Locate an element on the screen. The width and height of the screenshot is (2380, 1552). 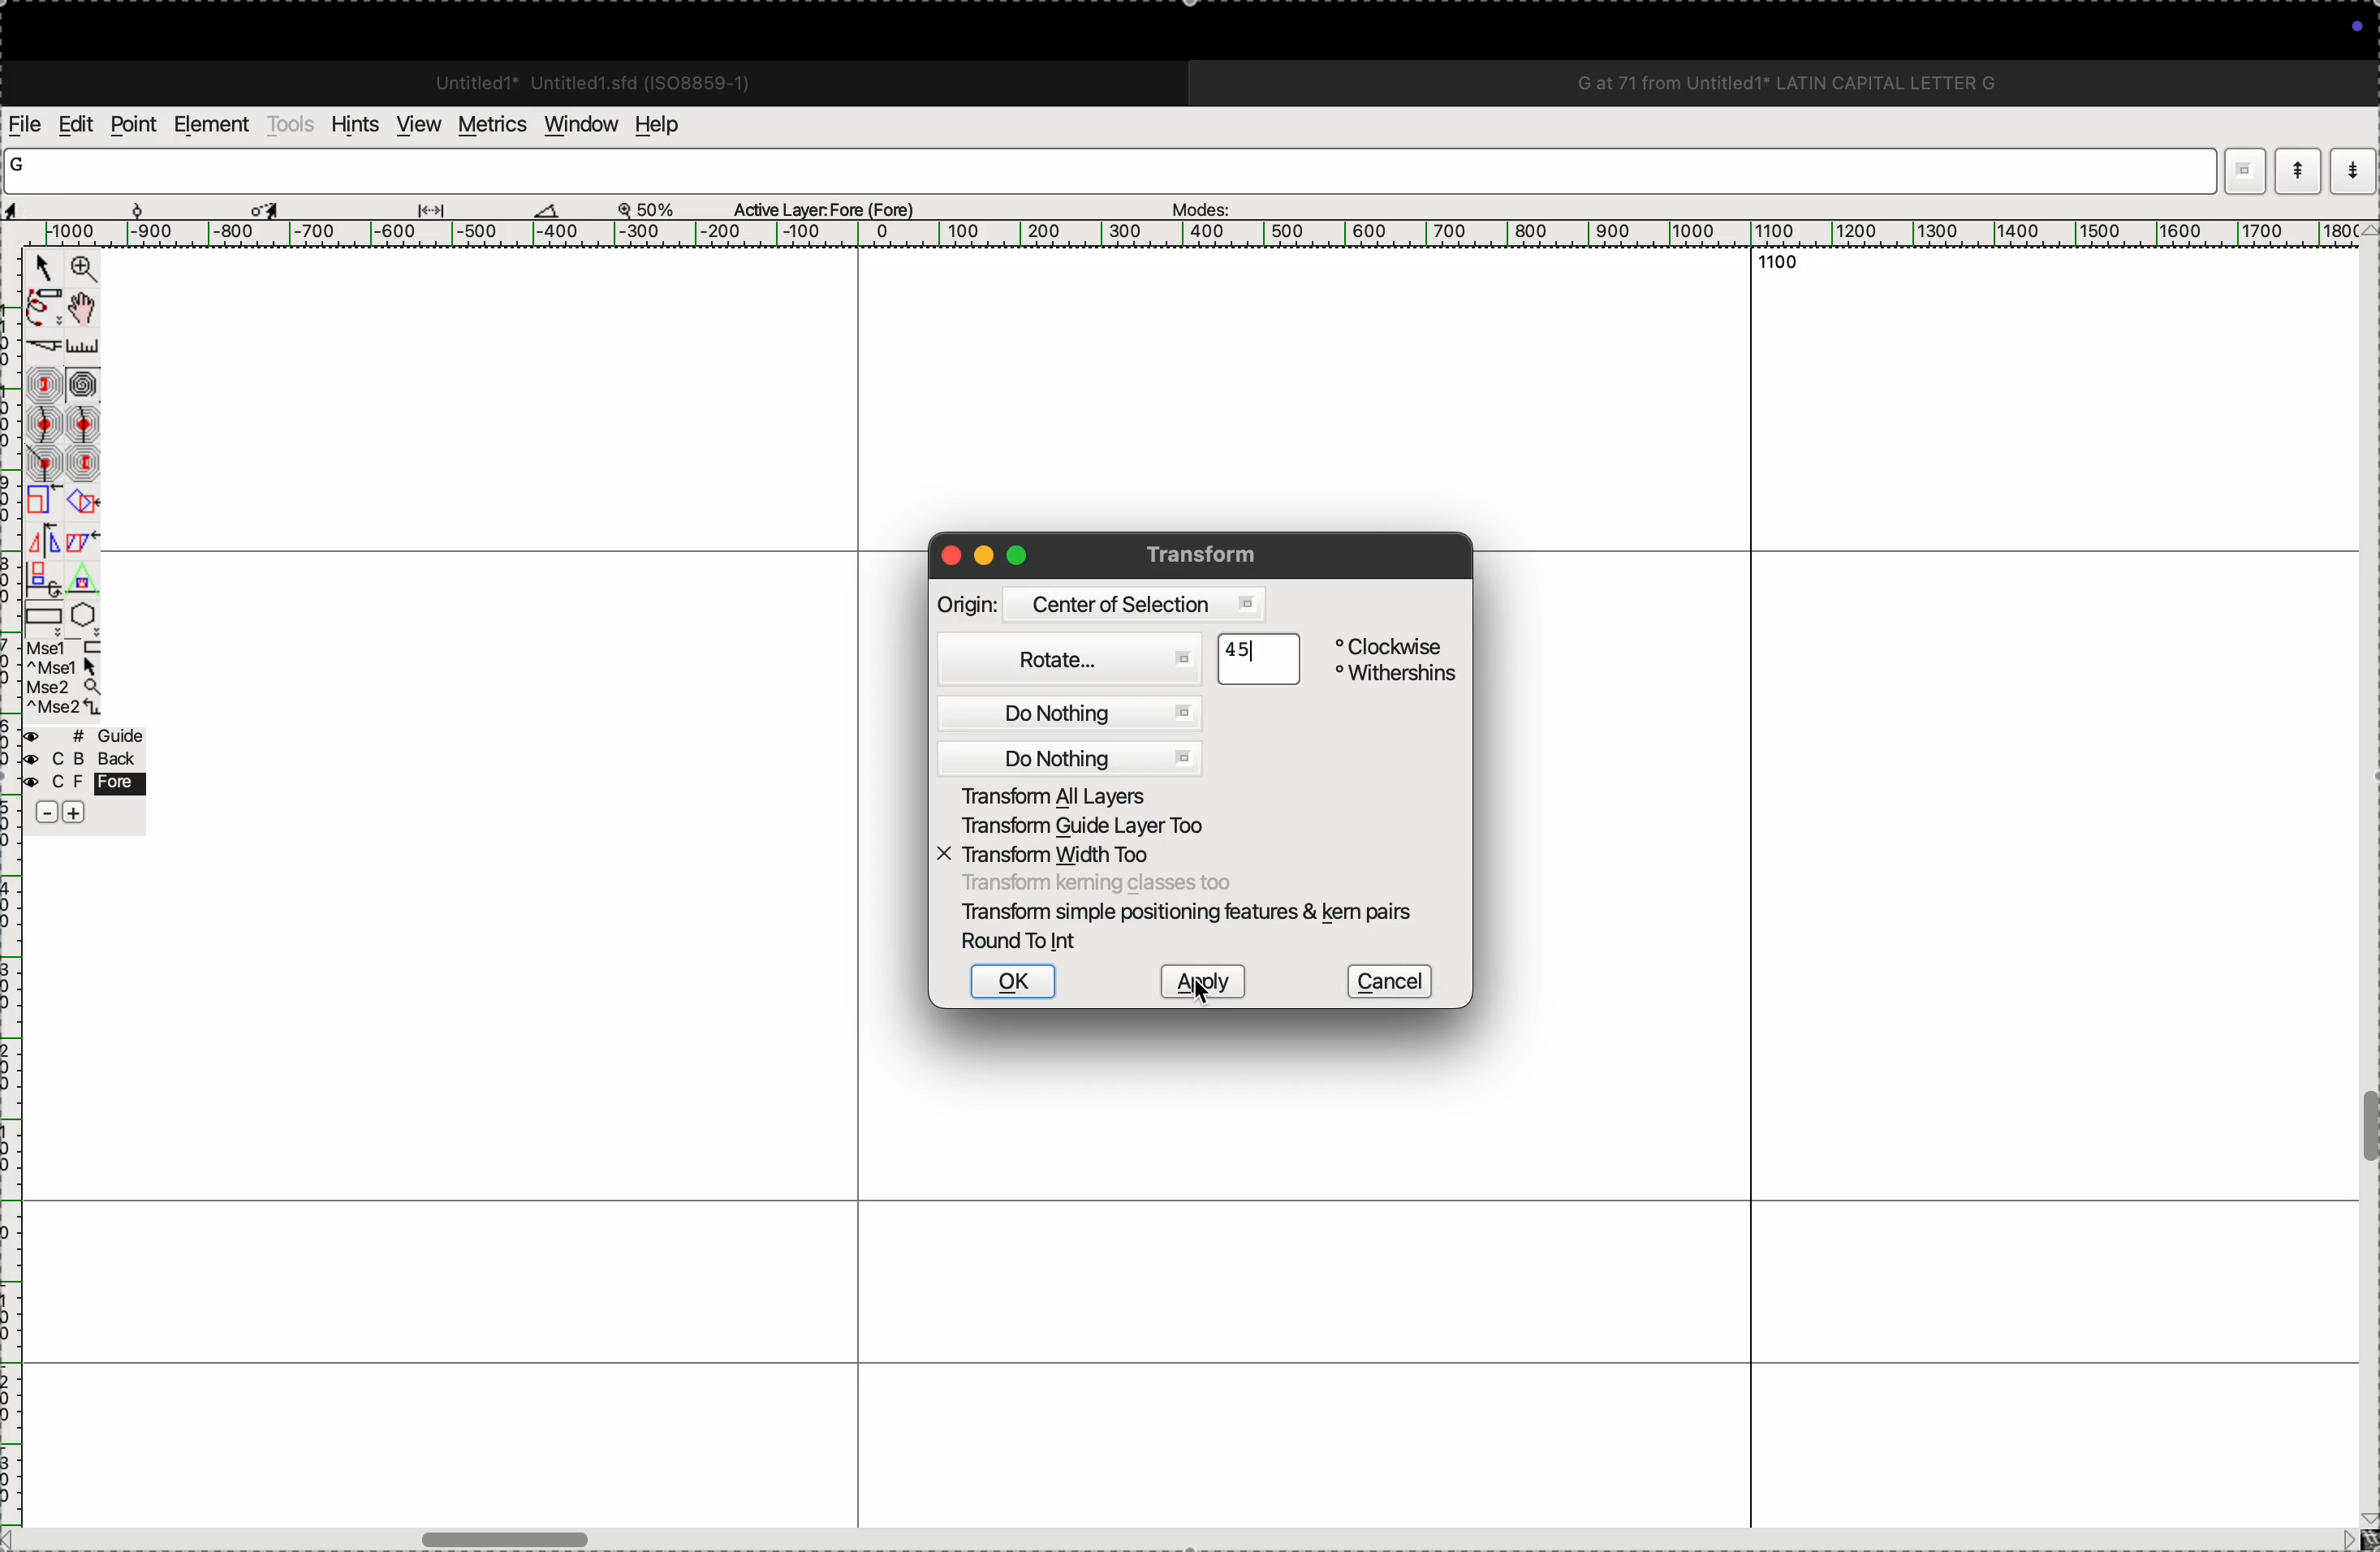
minimize is located at coordinates (982, 554).